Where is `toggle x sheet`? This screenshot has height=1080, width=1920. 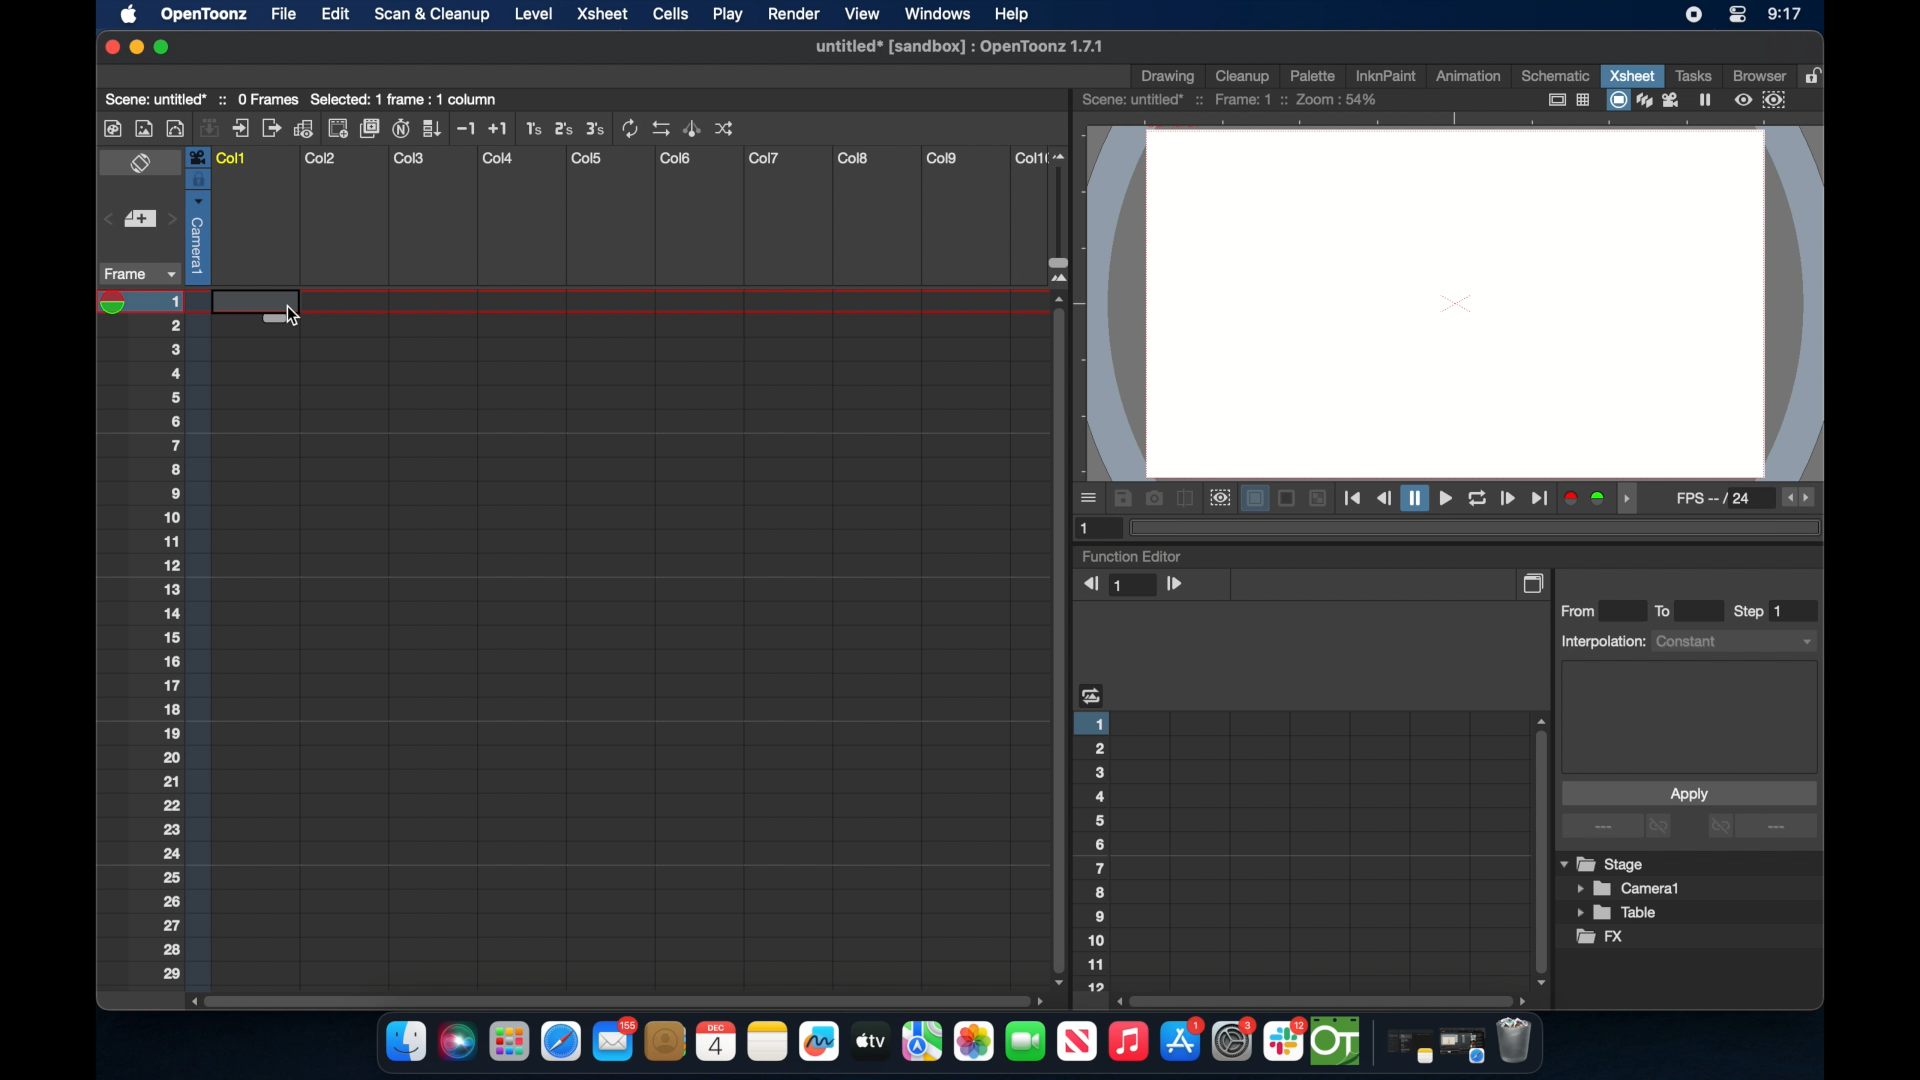 toggle x sheet is located at coordinates (143, 165).